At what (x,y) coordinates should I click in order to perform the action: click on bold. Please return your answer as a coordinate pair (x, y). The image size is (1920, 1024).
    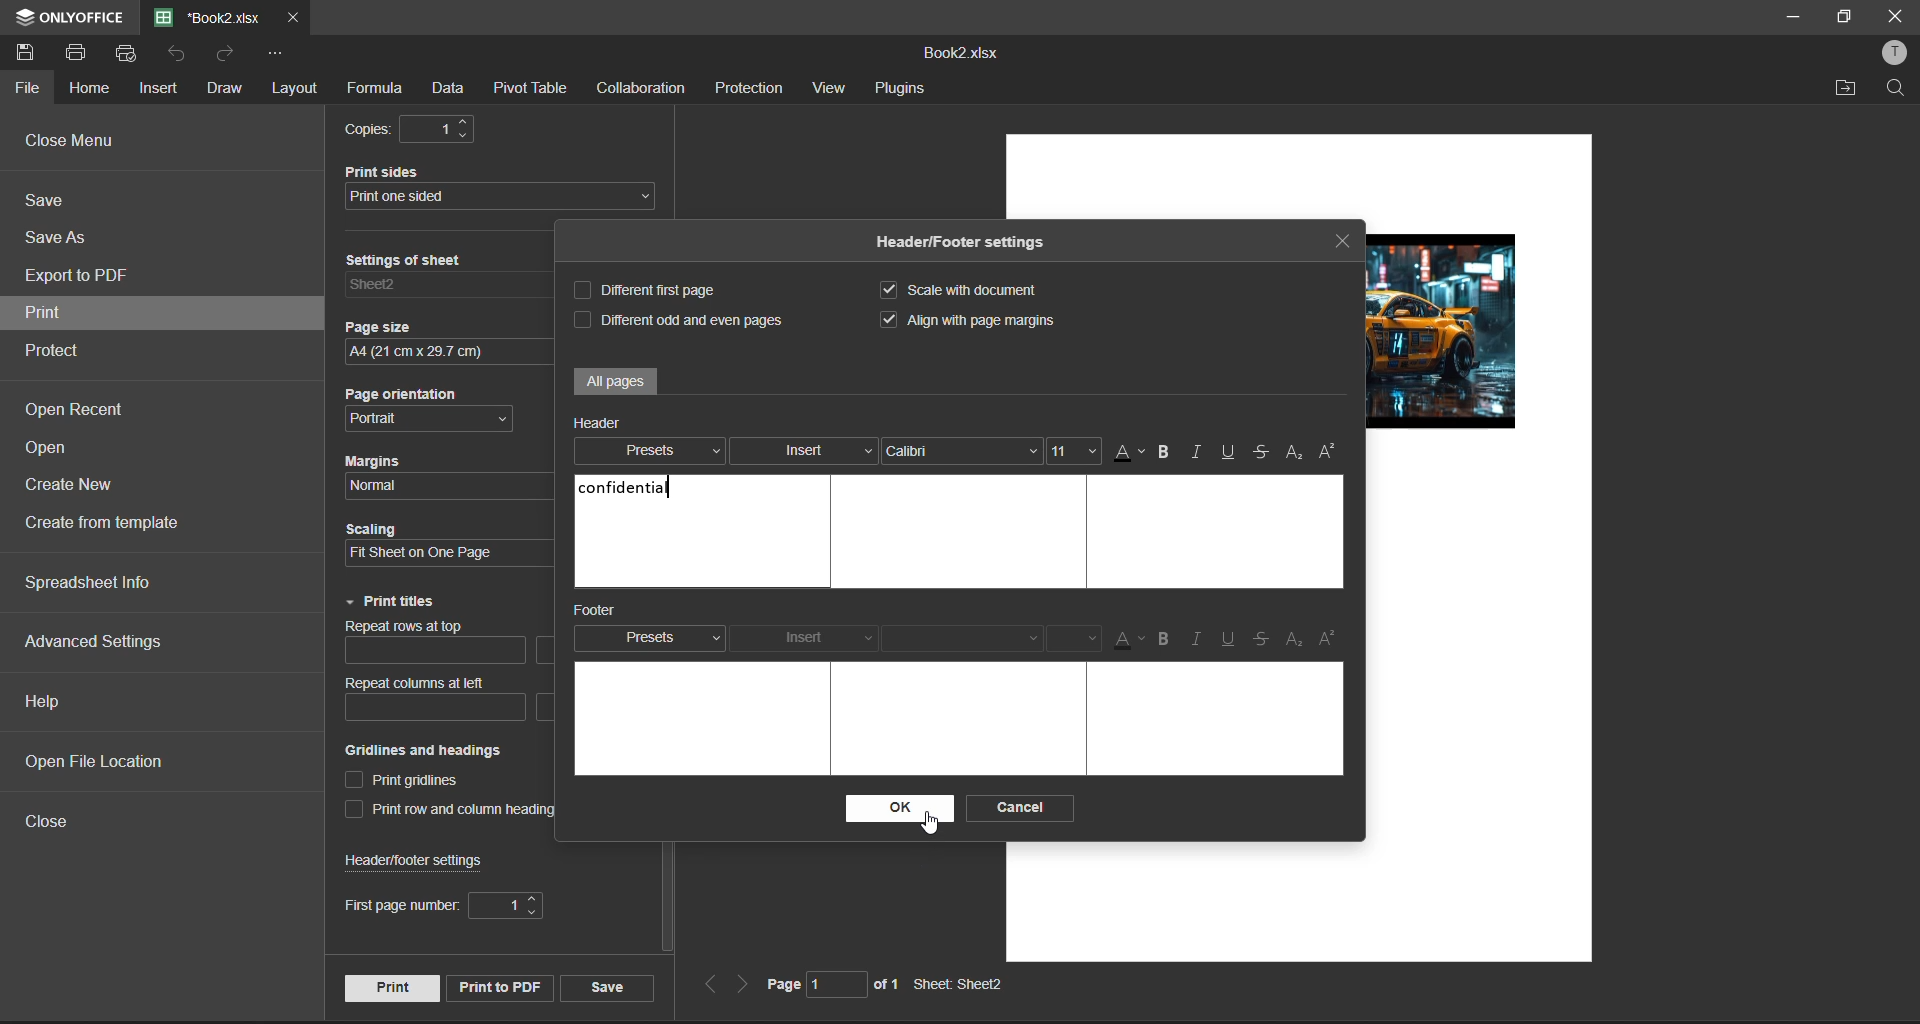
    Looking at the image, I should click on (1164, 453).